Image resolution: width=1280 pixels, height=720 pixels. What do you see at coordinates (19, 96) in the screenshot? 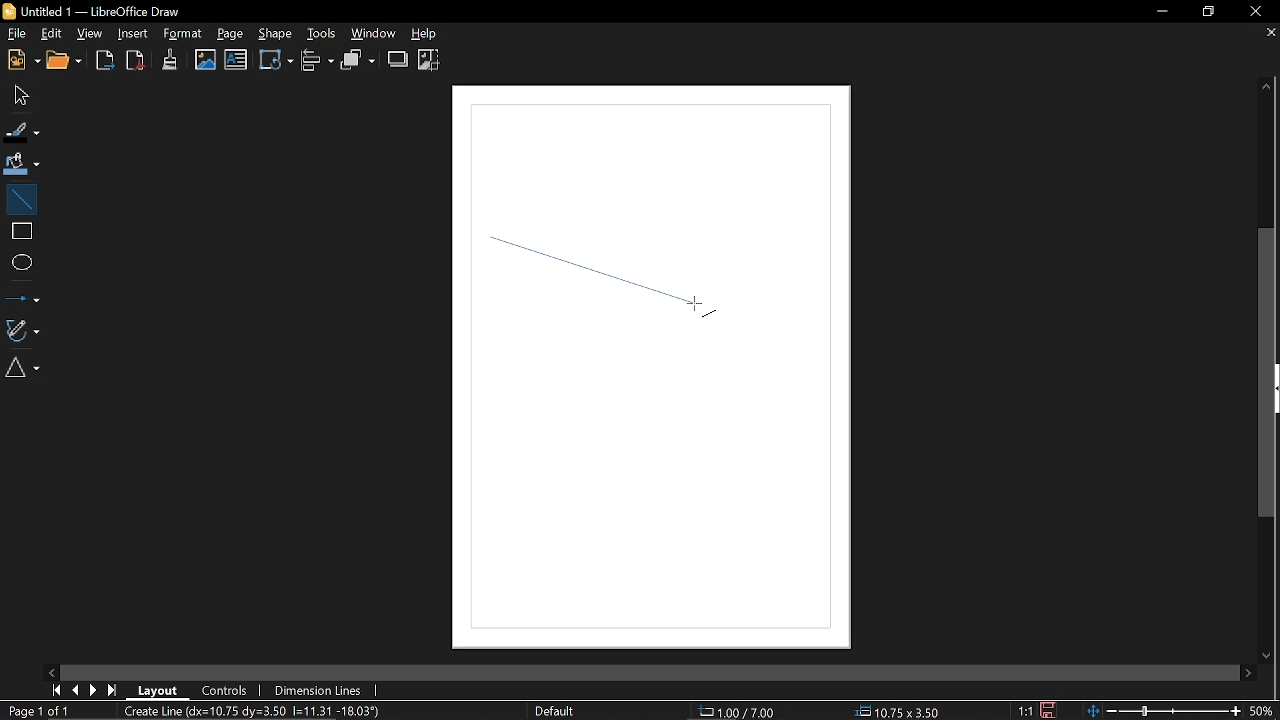
I see `Select` at bounding box center [19, 96].